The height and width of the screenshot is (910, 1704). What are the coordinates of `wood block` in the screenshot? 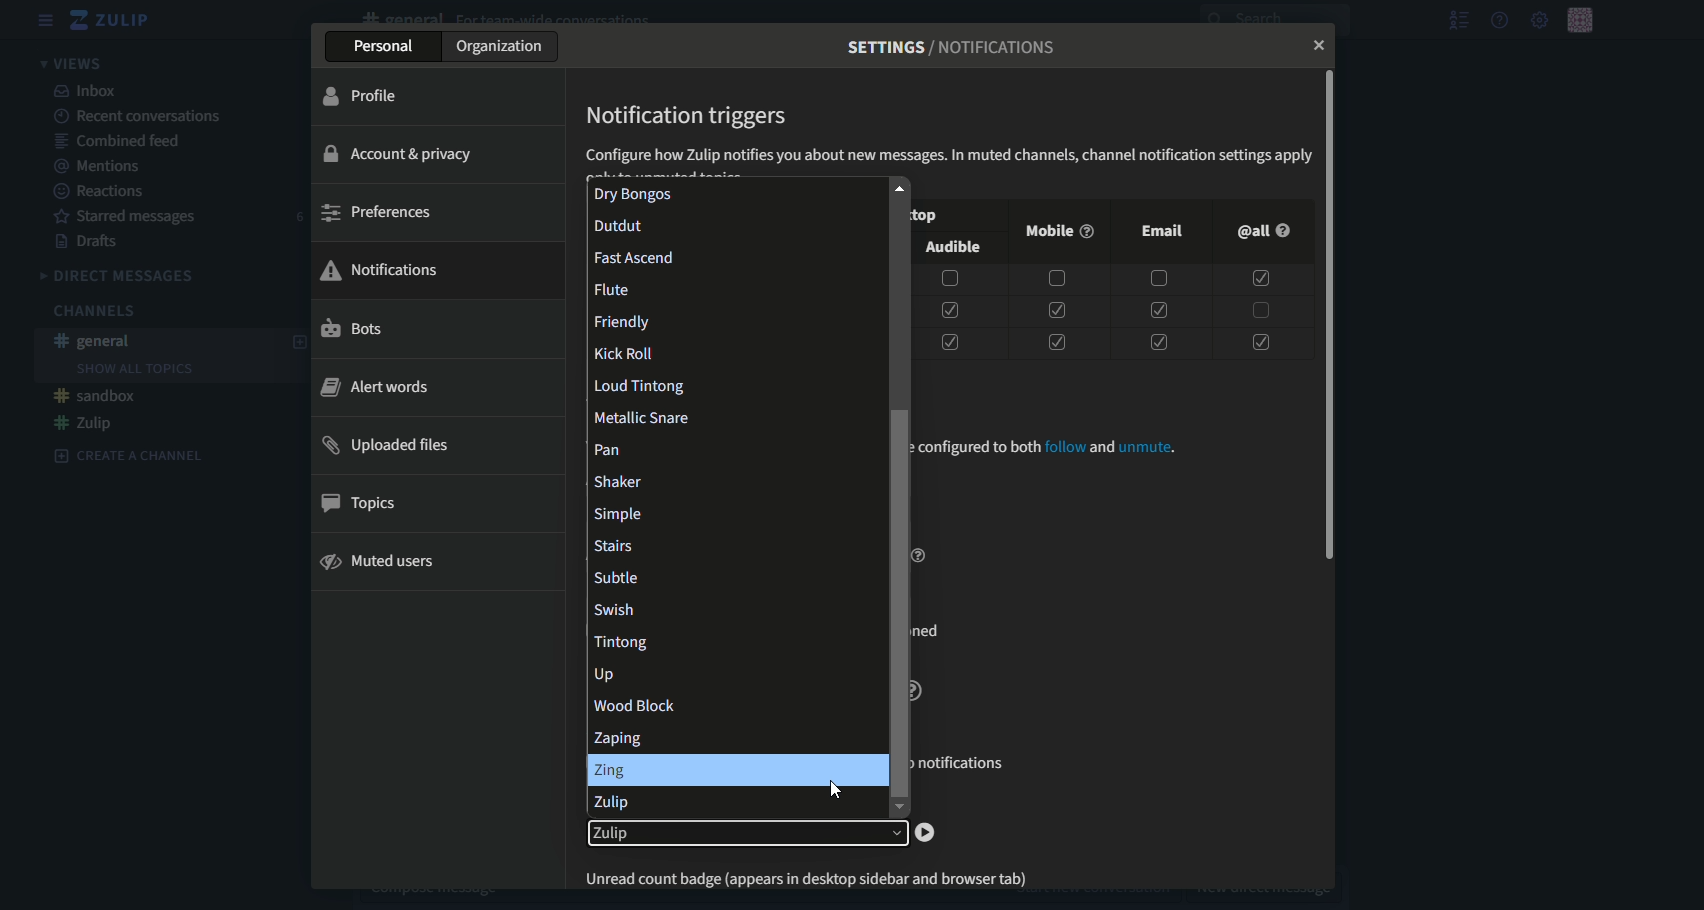 It's located at (732, 705).